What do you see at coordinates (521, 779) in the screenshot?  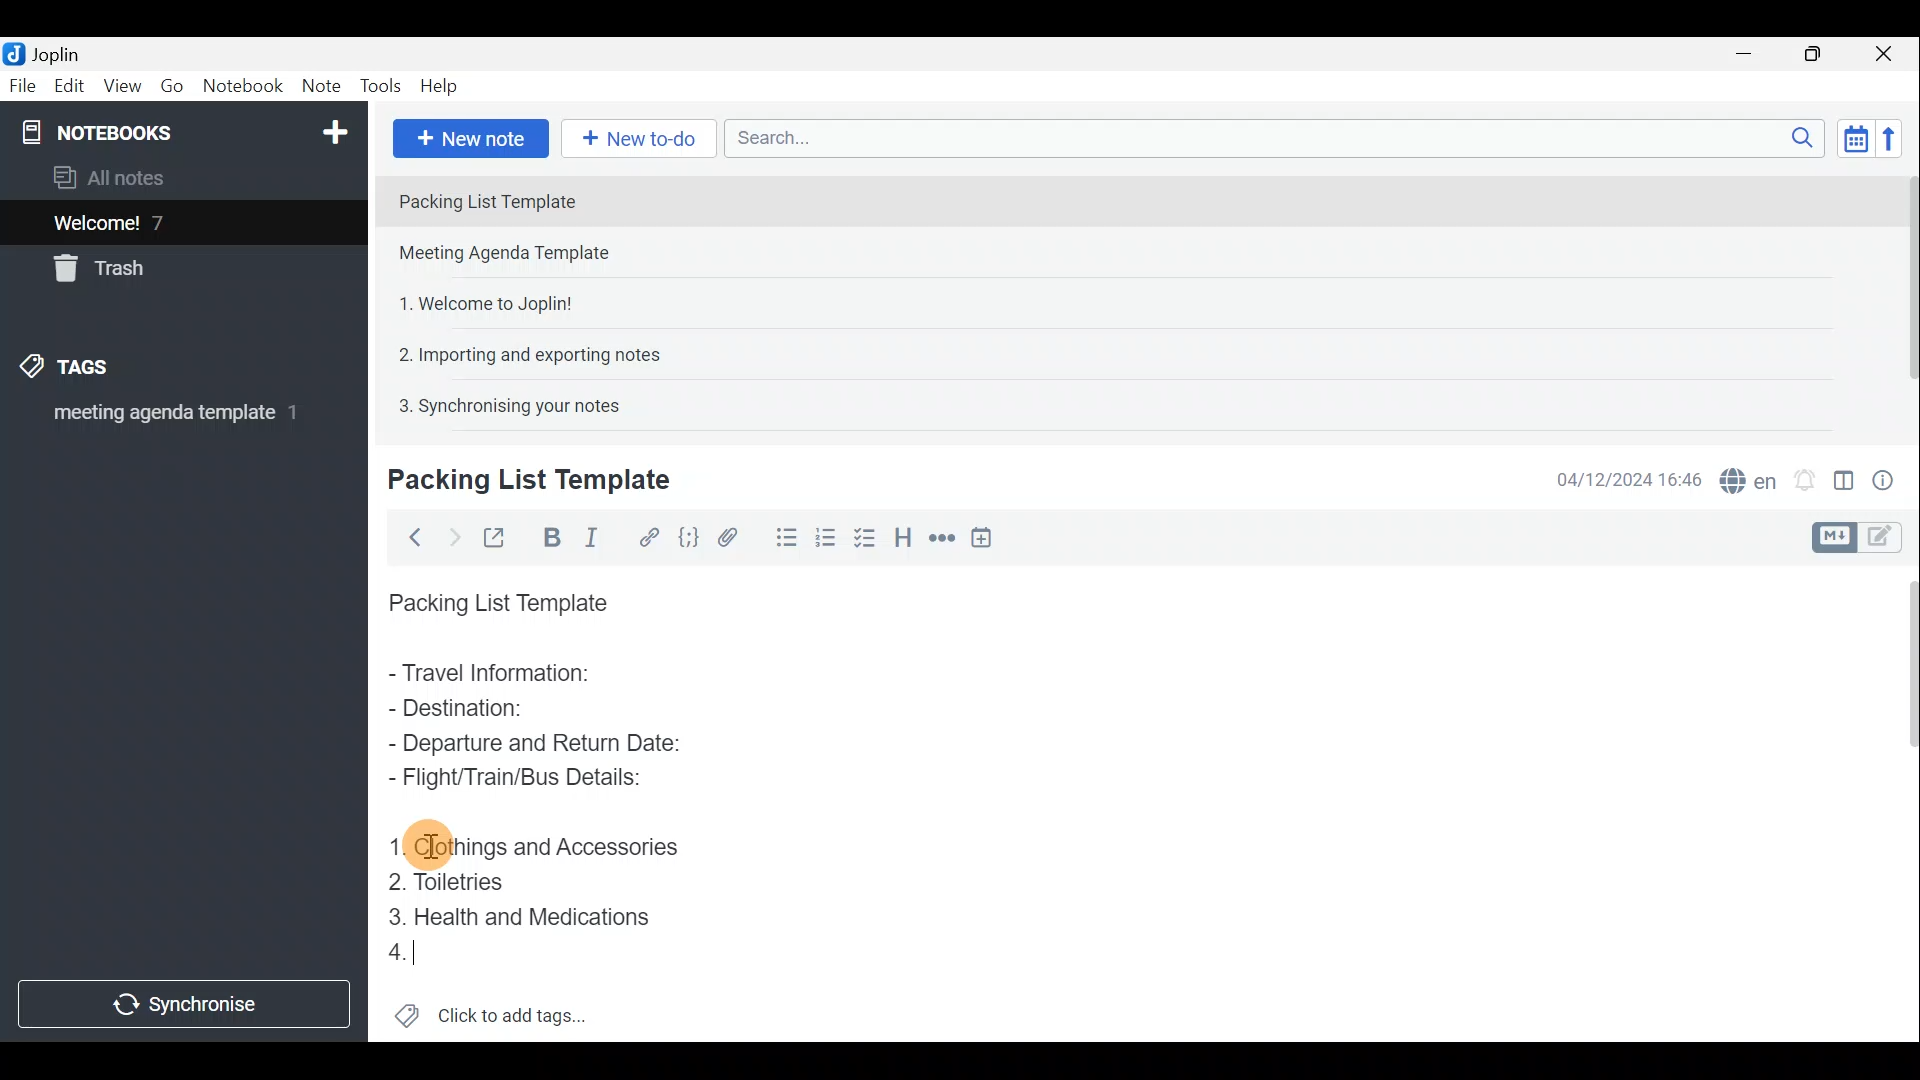 I see `Flight/Train/Bus Details:` at bounding box center [521, 779].